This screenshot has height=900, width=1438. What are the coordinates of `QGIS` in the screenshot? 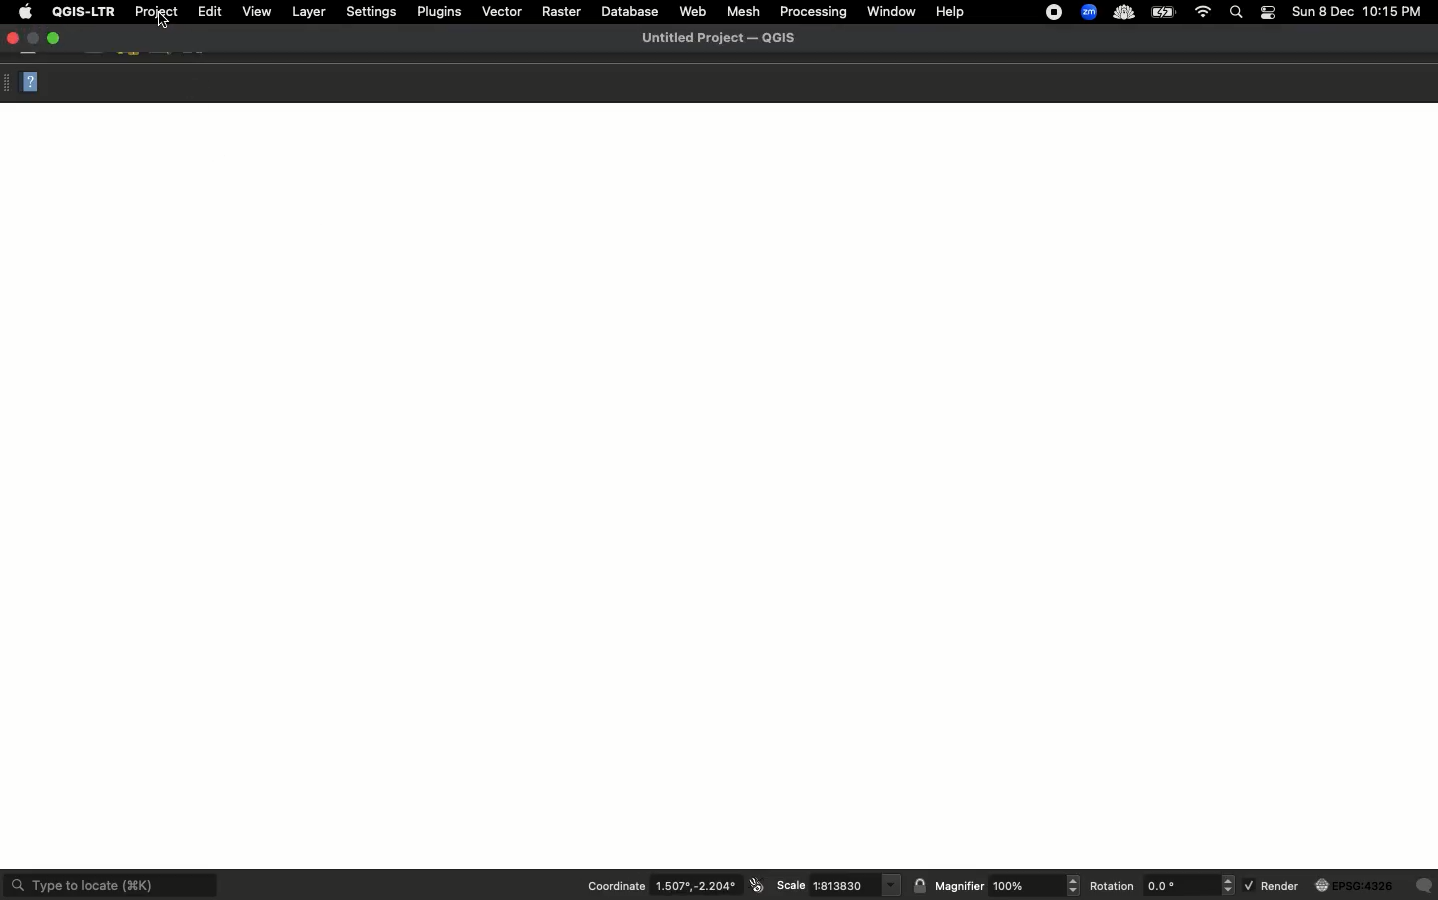 It's located at (83, 10).